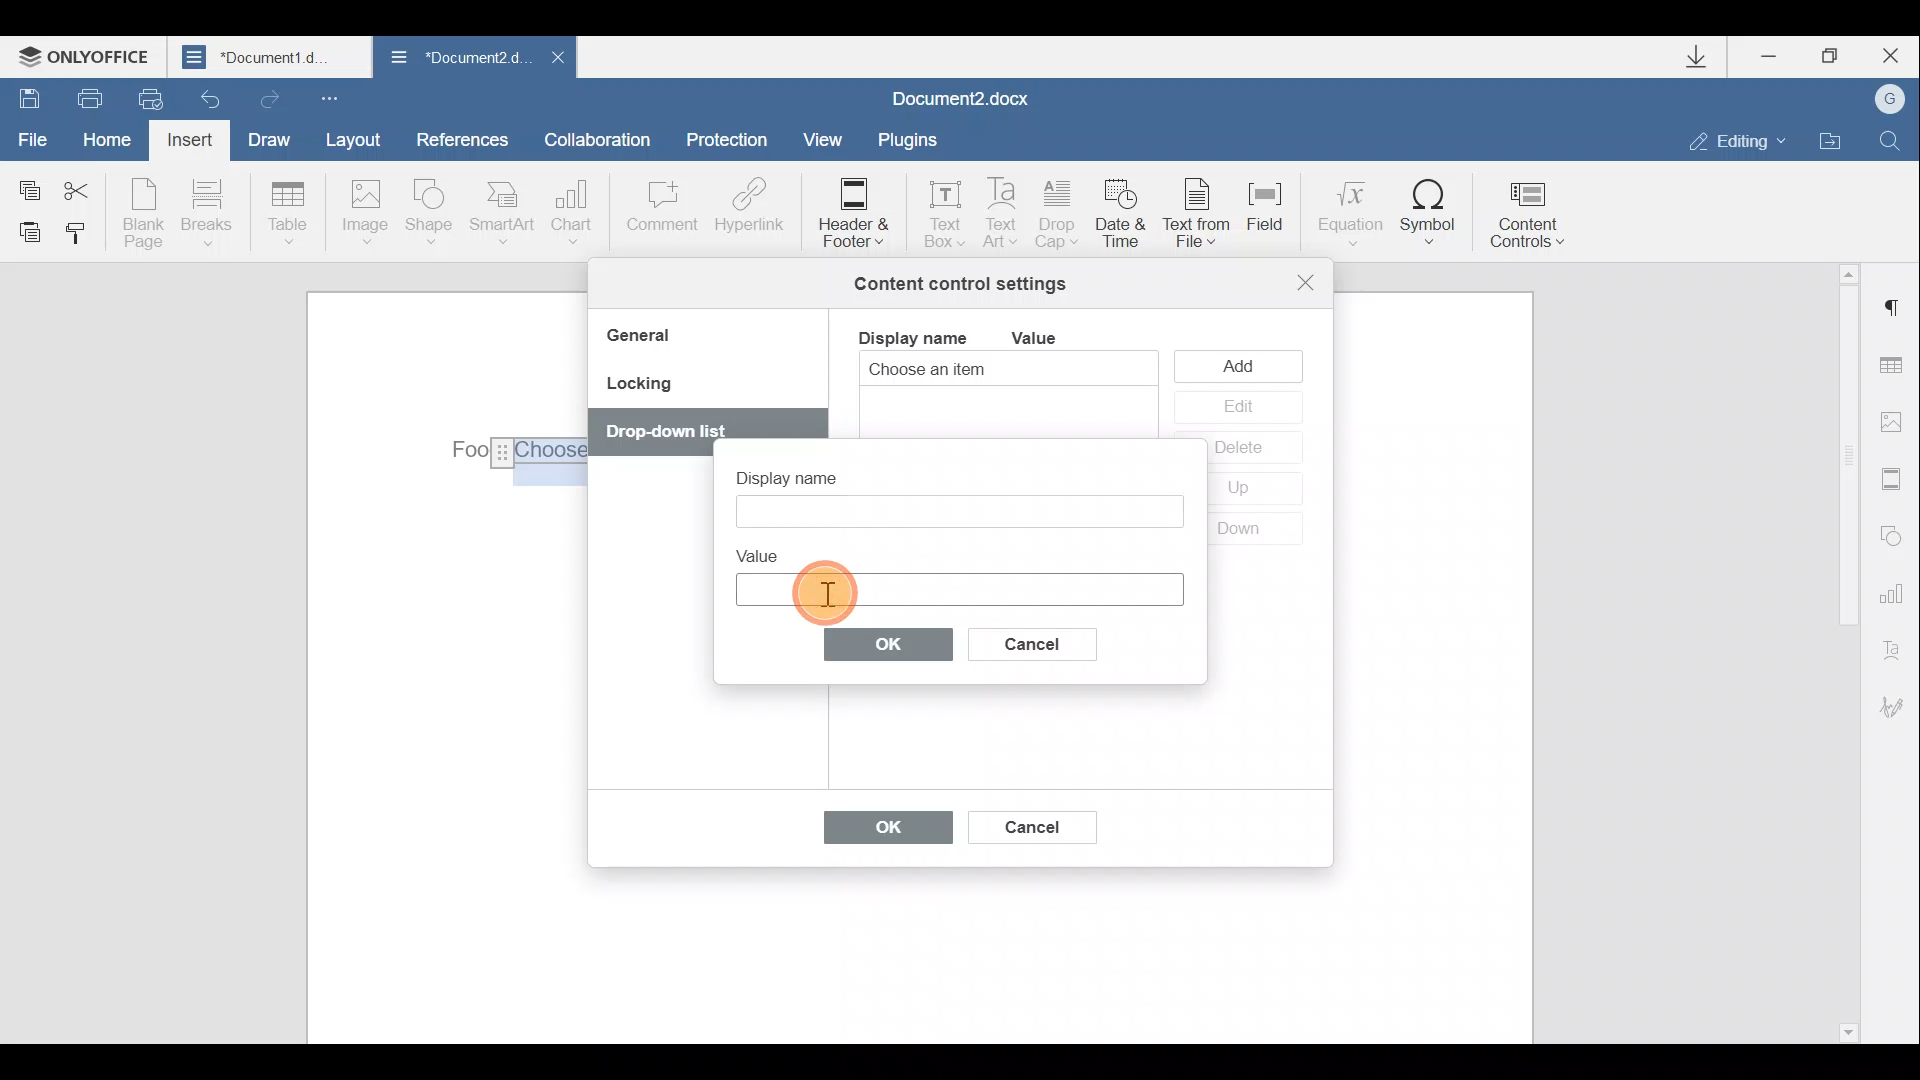 The height and width of the screenshot is (1080, 1920). I want to click on File, so click(34, 137).